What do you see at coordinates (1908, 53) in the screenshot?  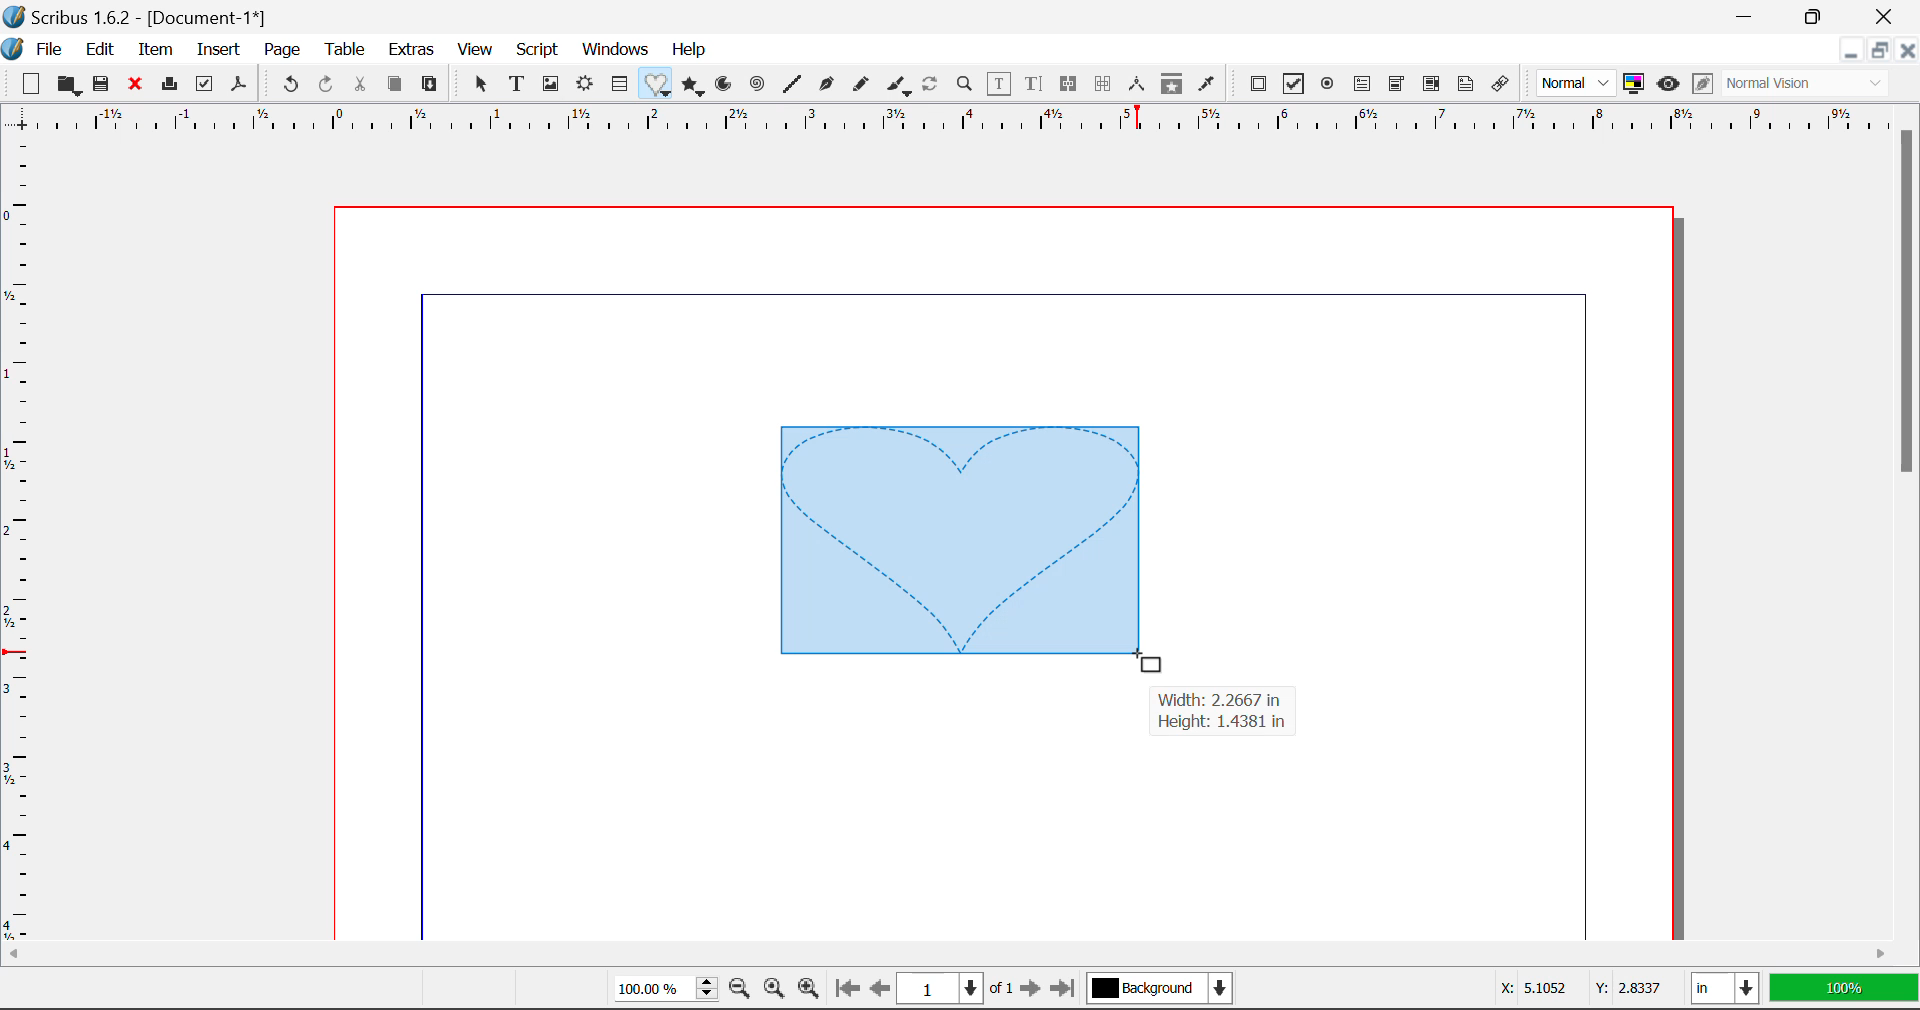 I see `Close` at bounding box center [1908, 53].